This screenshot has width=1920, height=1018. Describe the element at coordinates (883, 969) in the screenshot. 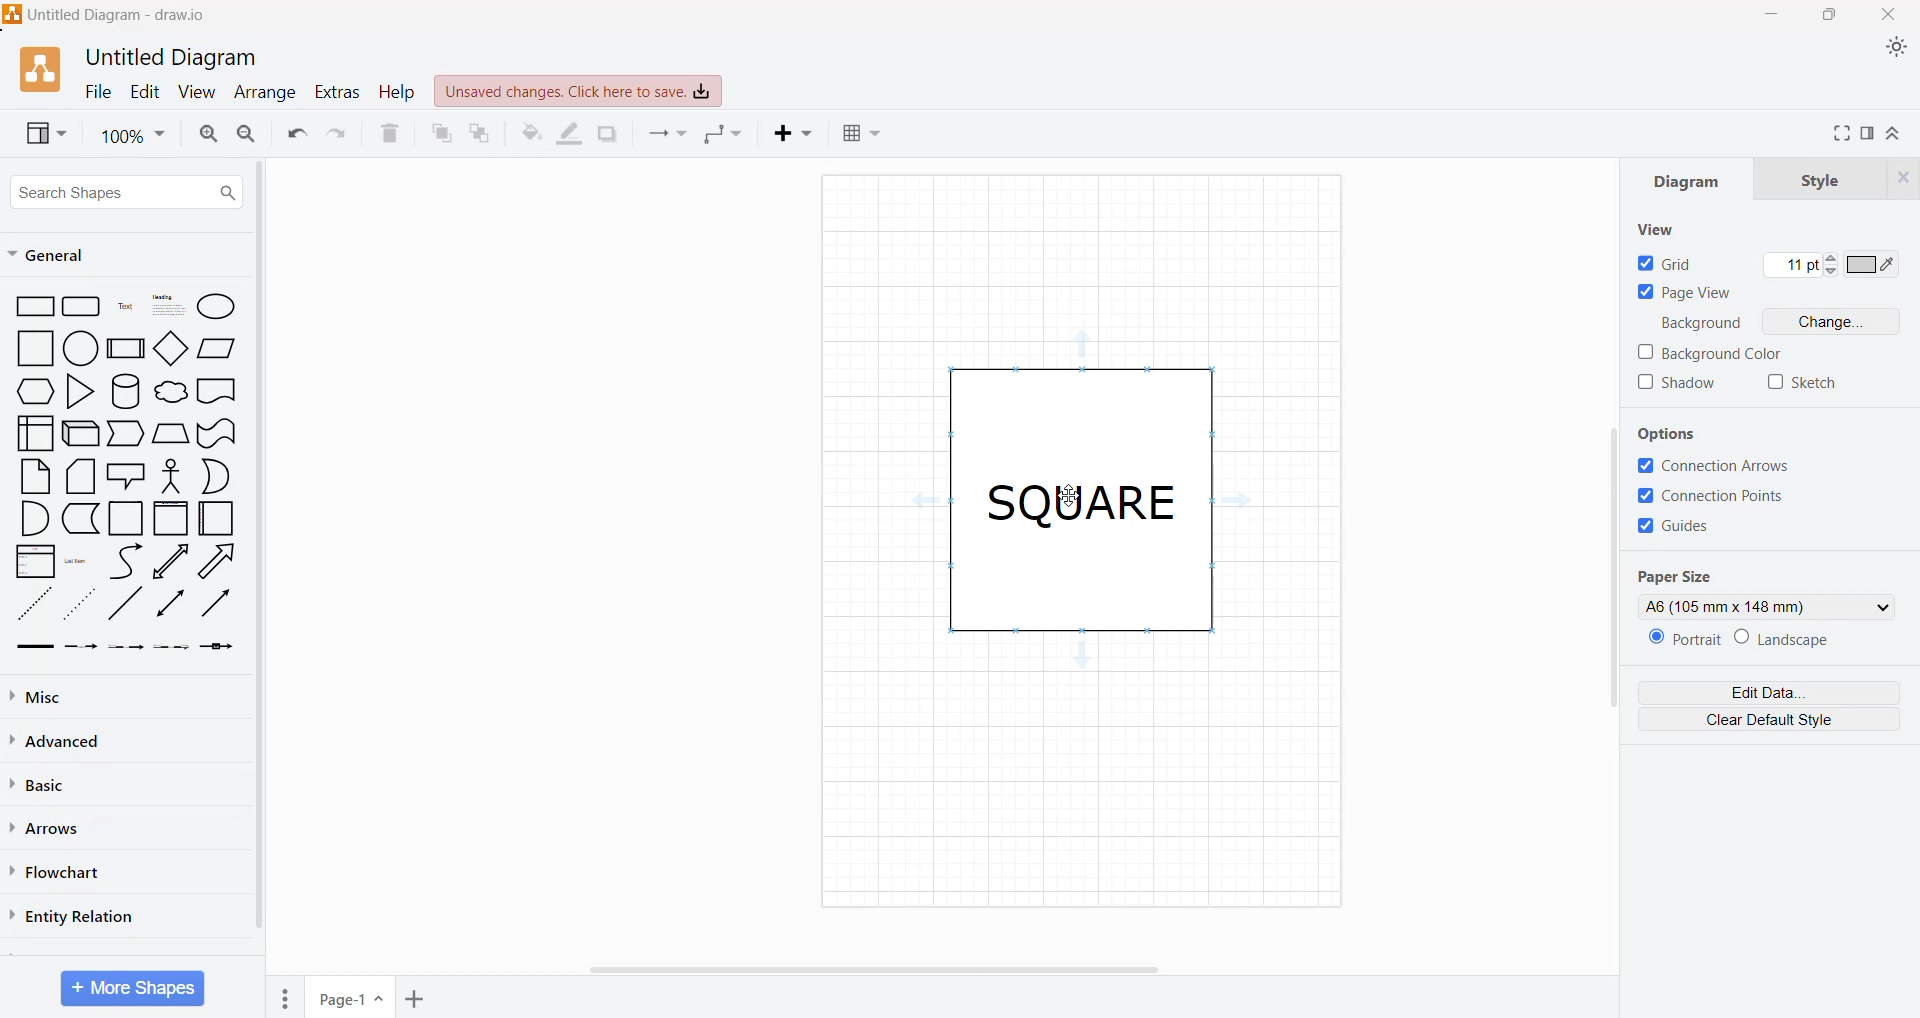

I see `Horizontal Scroll Bar` at that location.